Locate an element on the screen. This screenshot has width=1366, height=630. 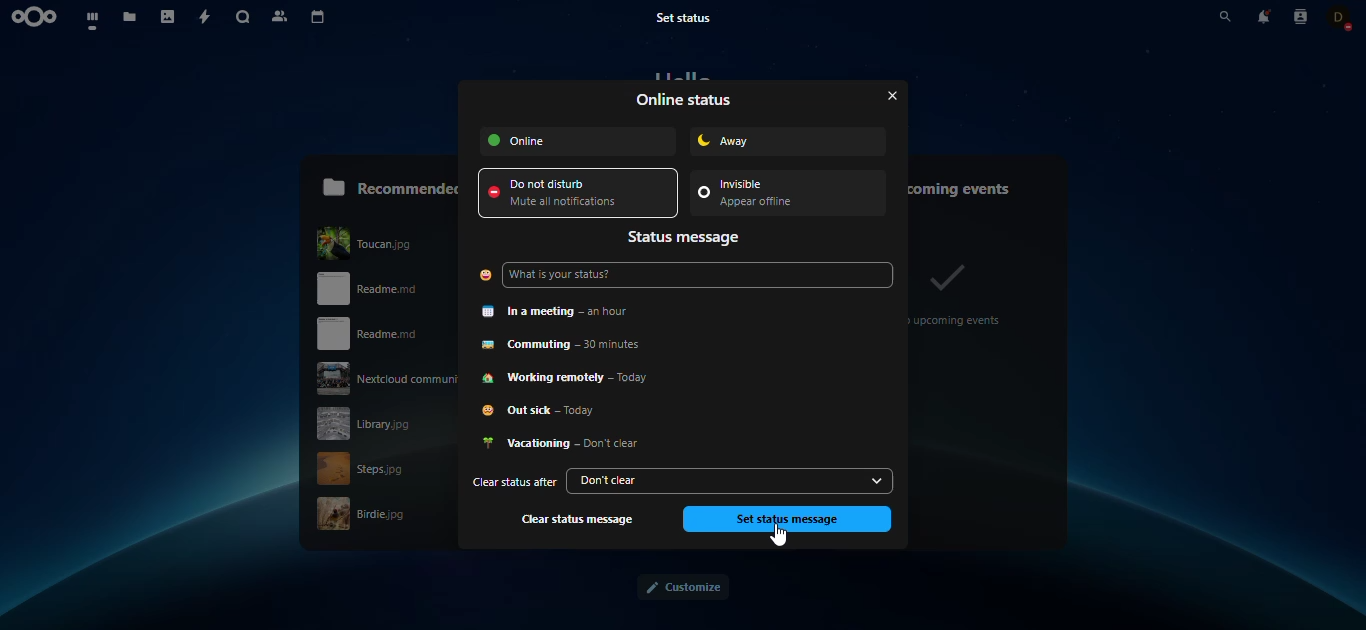
online status is located at coordinates (686, 100).